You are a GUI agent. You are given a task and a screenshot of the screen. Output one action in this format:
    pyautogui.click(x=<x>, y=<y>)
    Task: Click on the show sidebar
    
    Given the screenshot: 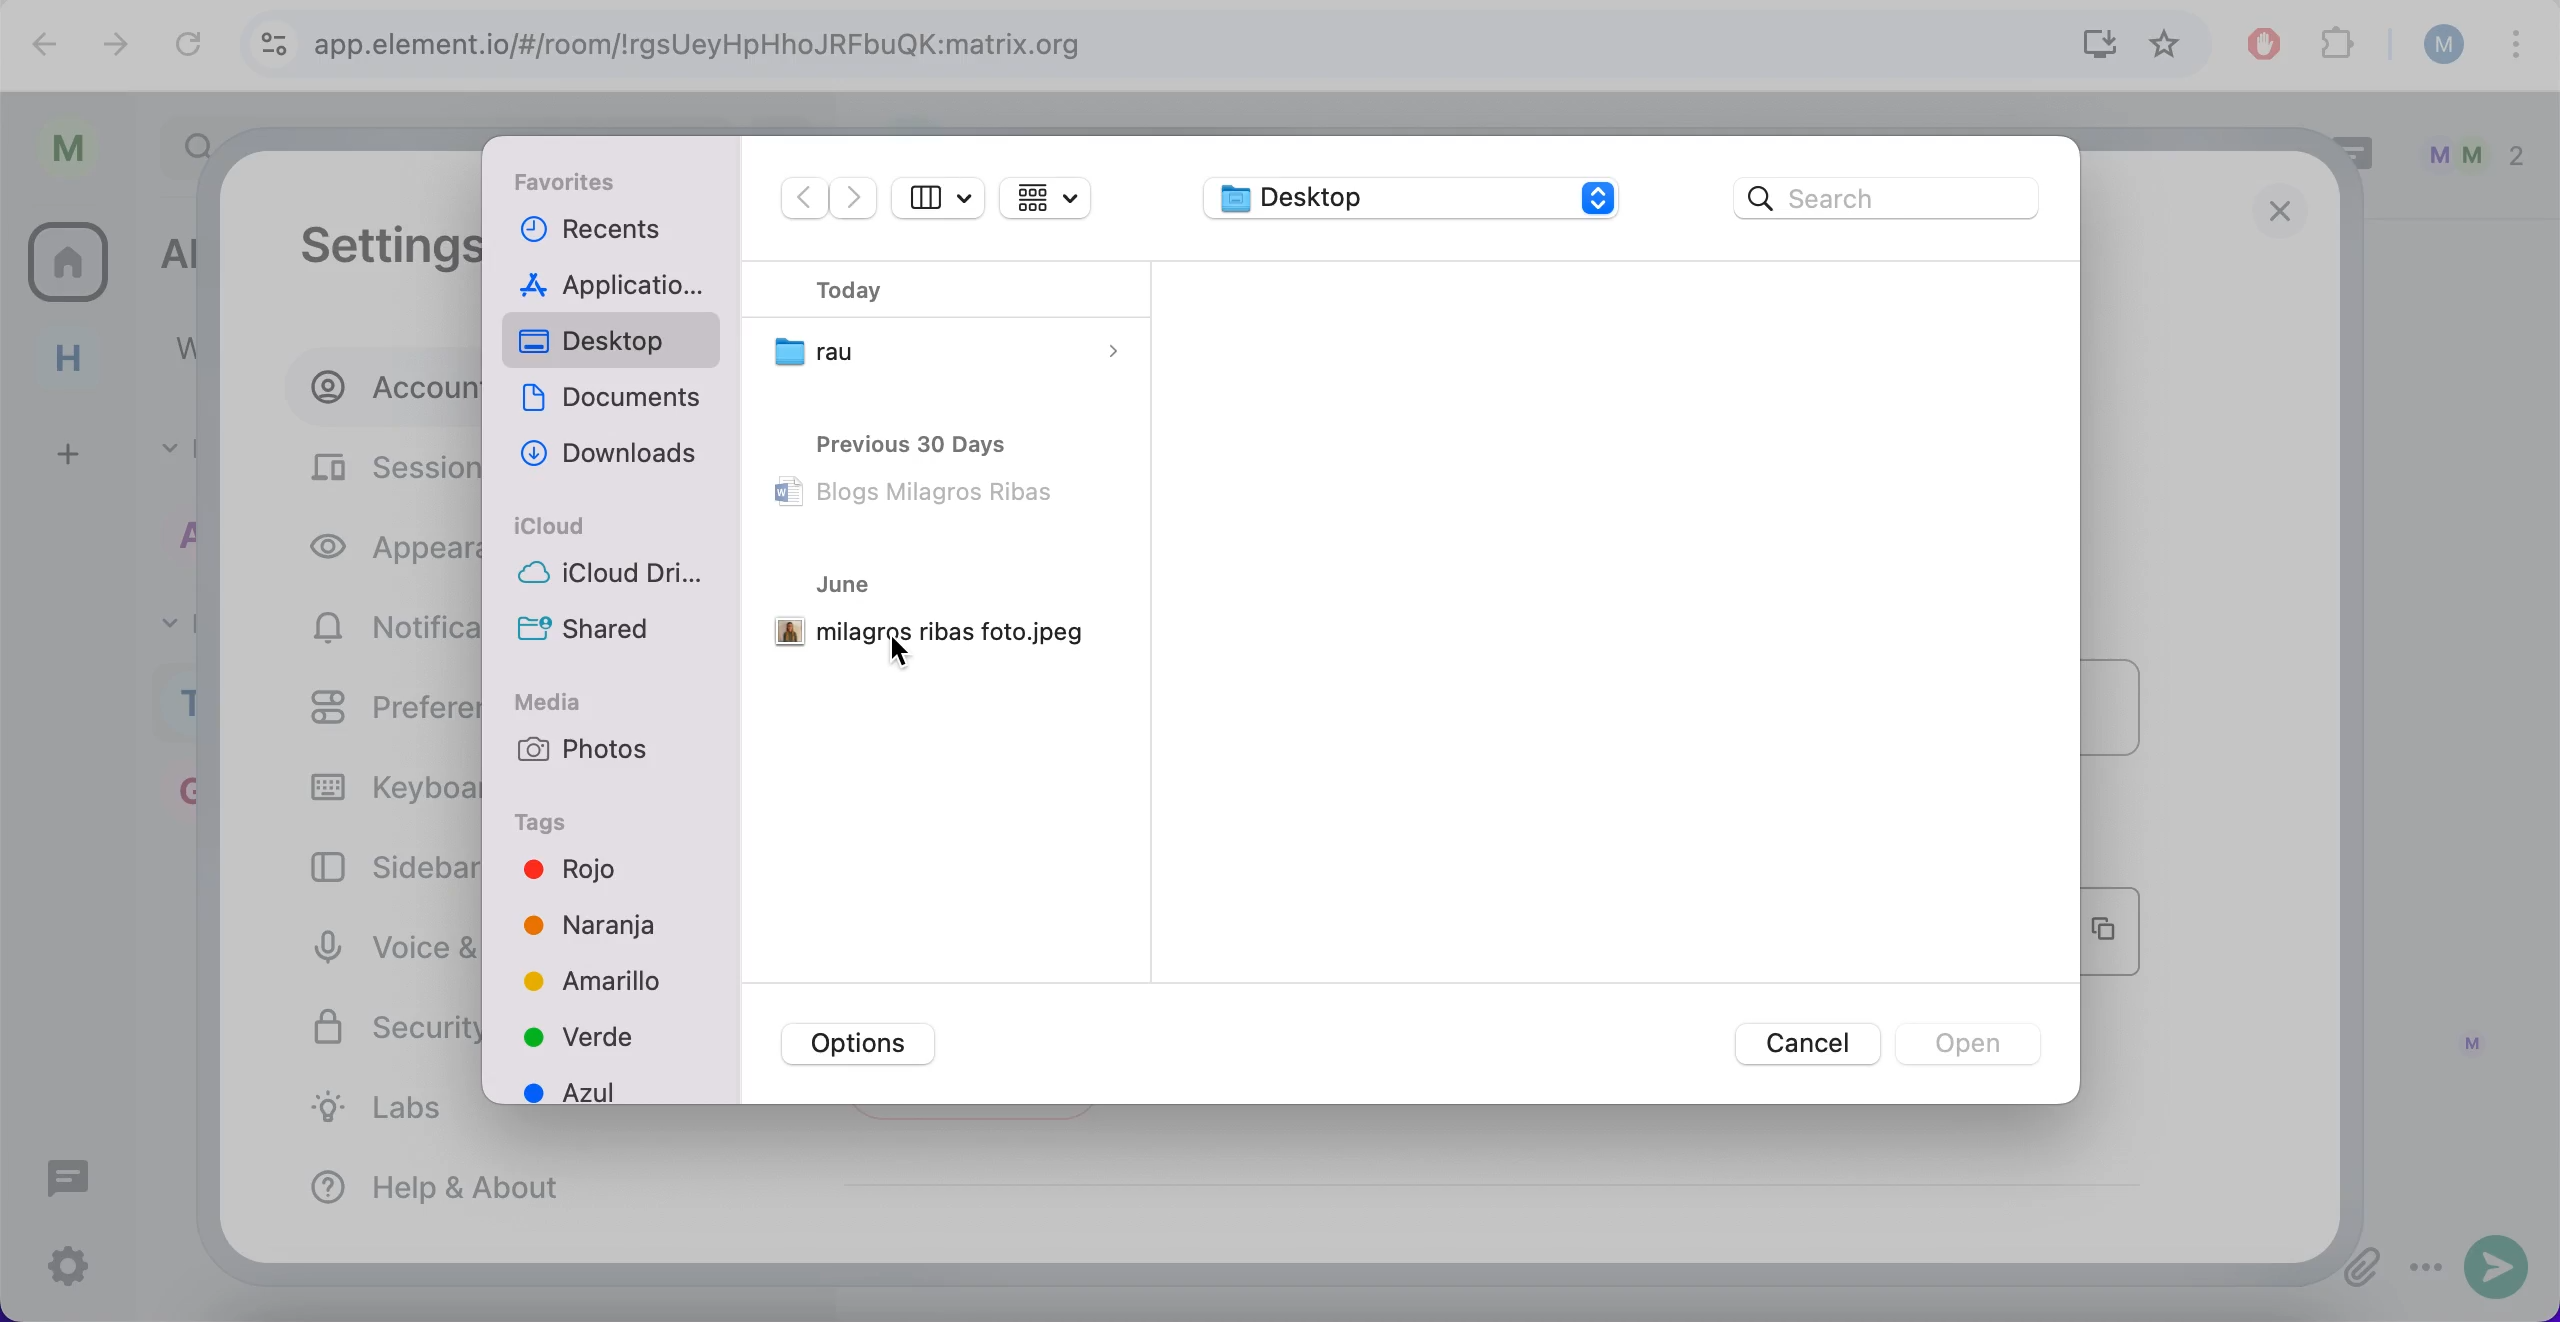 What is the action you would take?
    pyautogui.click(x=938, y=199)
    